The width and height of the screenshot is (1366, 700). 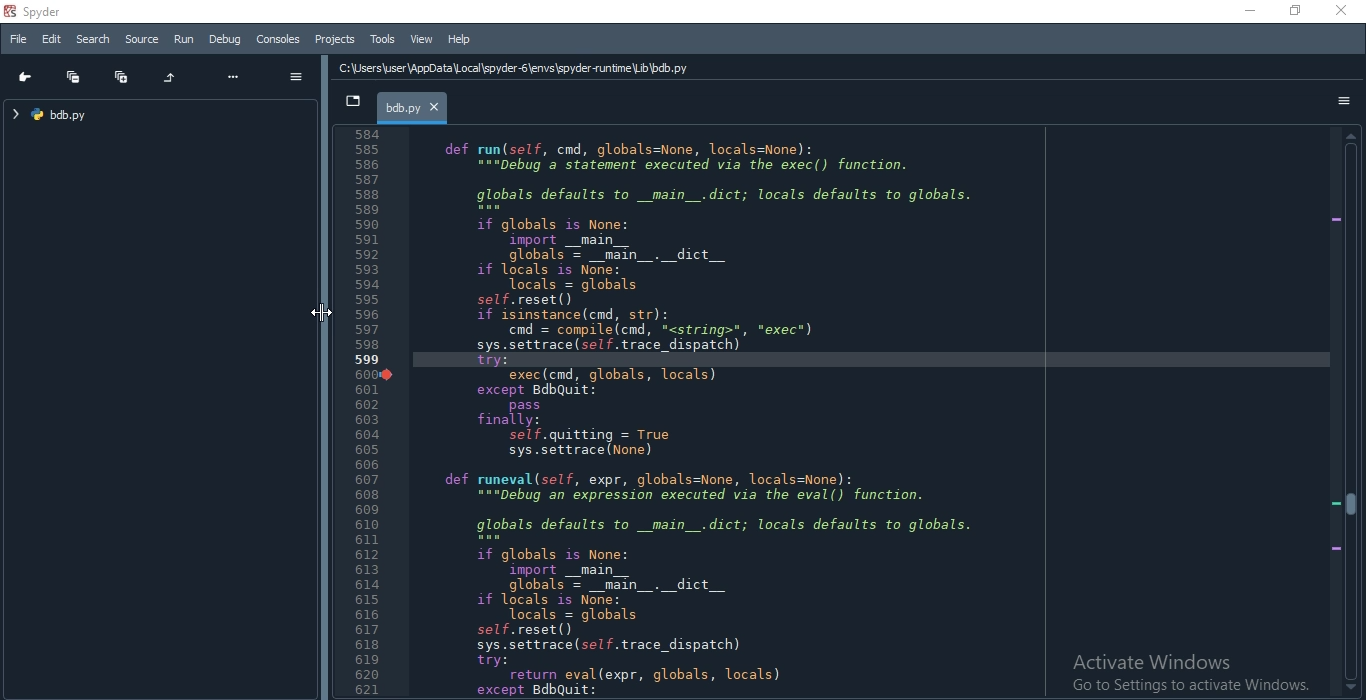 What do you see at coordinates (1252, 12) in the screenshot?
I see `minimize` at bounding box center [1252, 12].